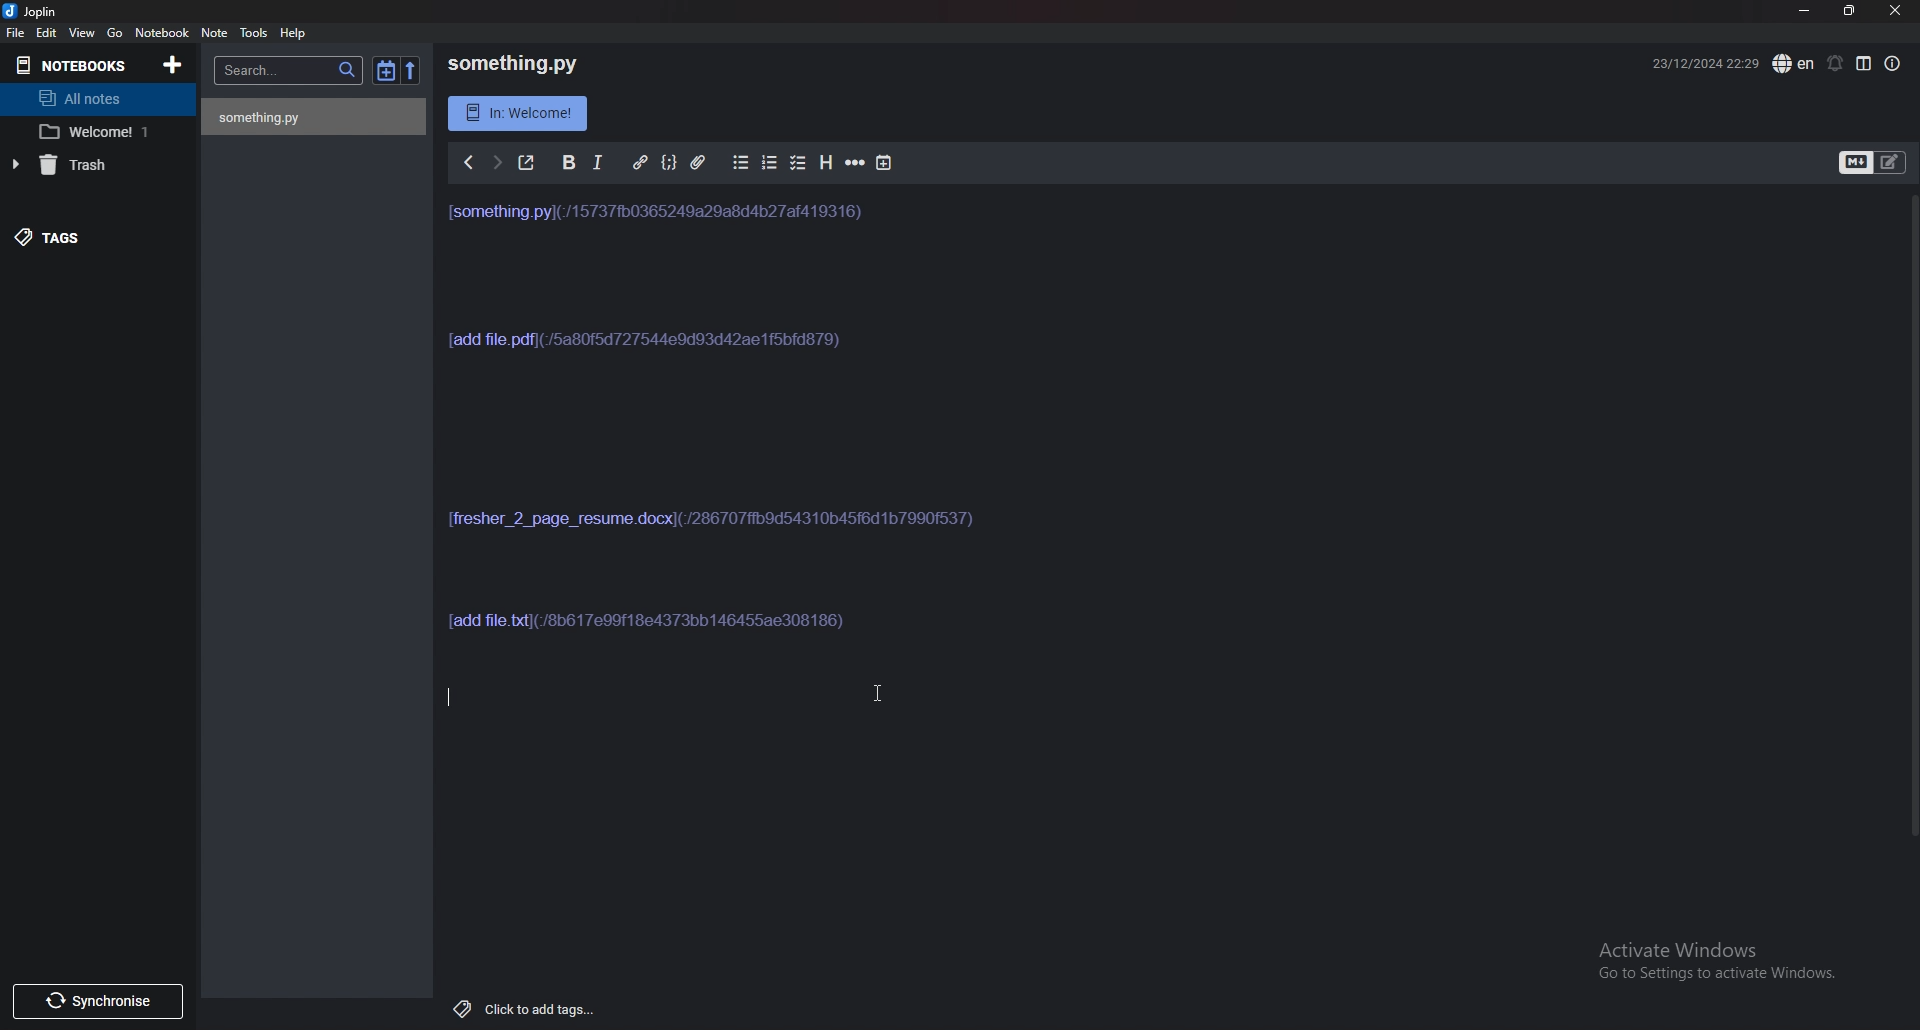  Describe the element at coordinates (296, 34) in the screenshot. I see `help` at that location.